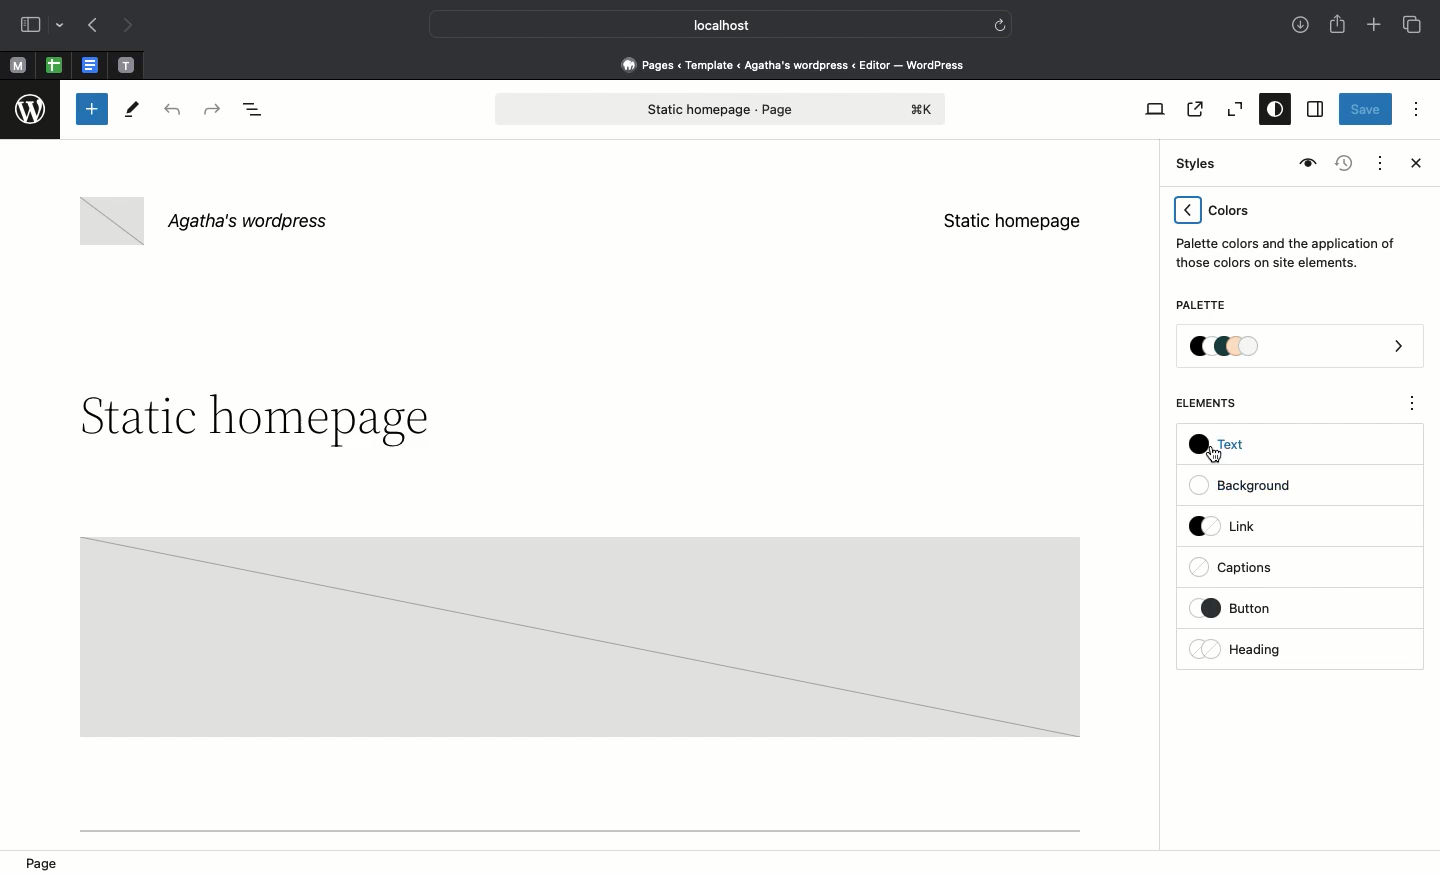 The image size is (1440, 874). Describe the element at coordinates (1250, 486) in the screenshot. I see `Background` at that location.